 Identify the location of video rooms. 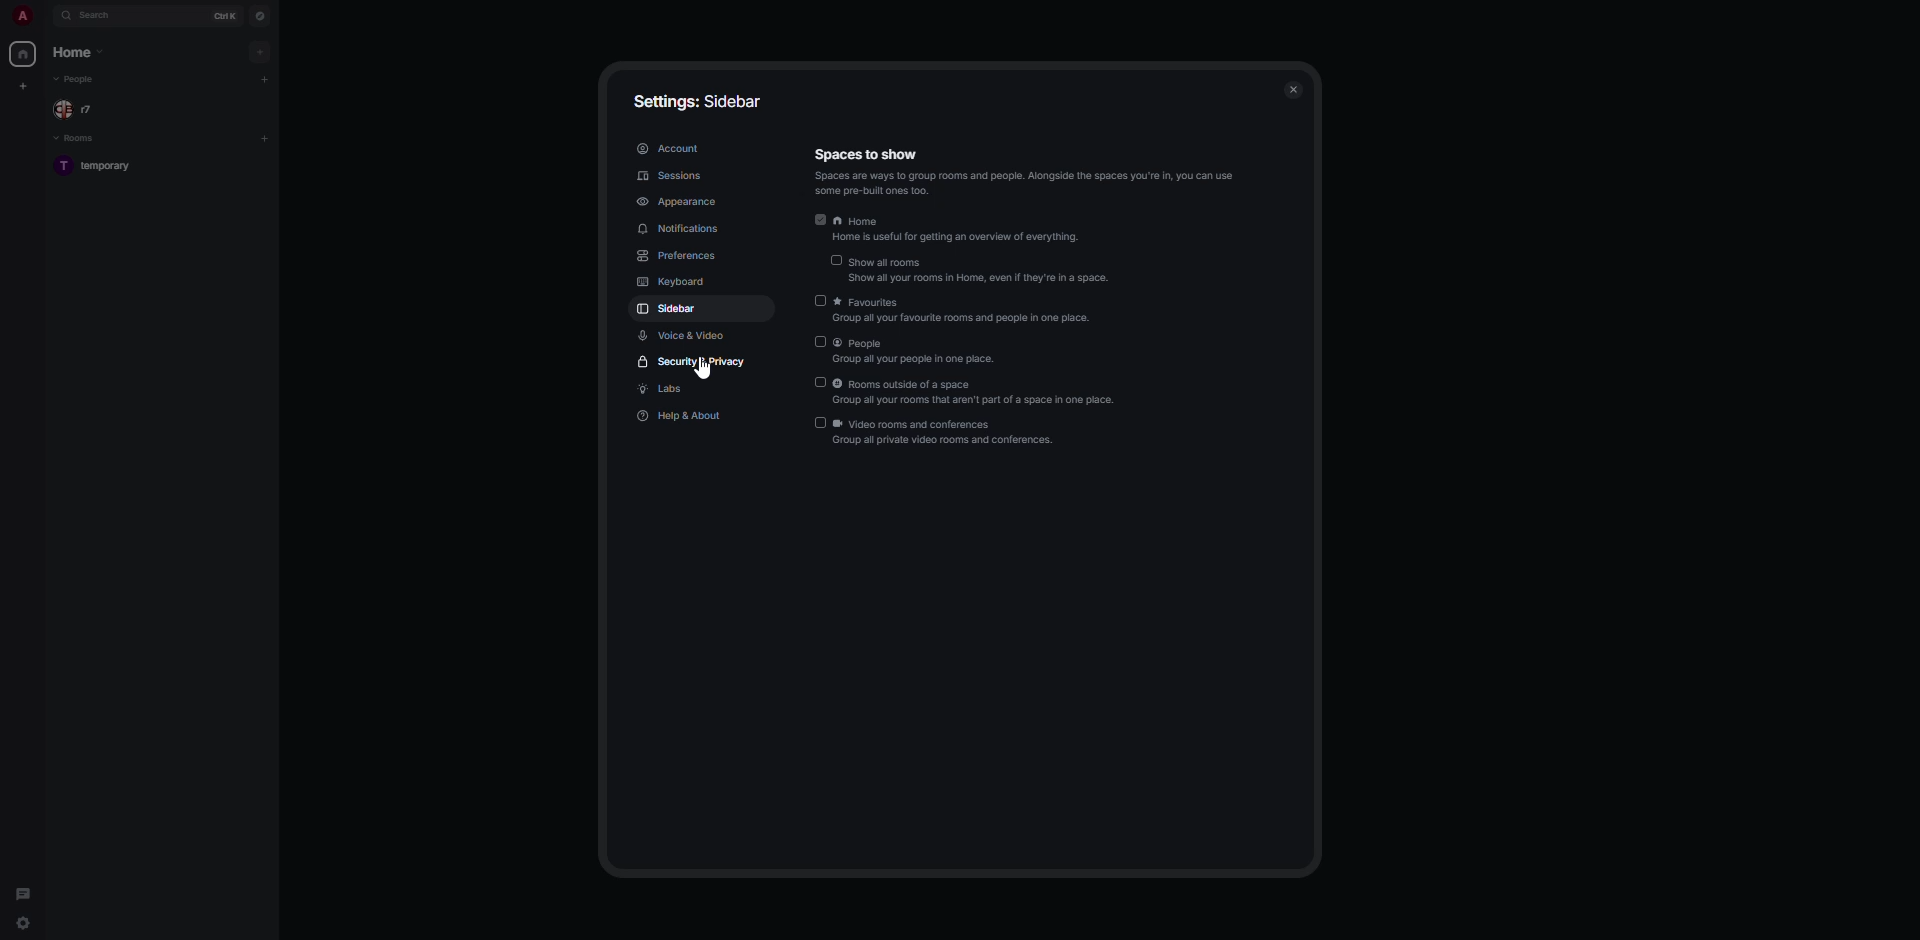
(936, 434).